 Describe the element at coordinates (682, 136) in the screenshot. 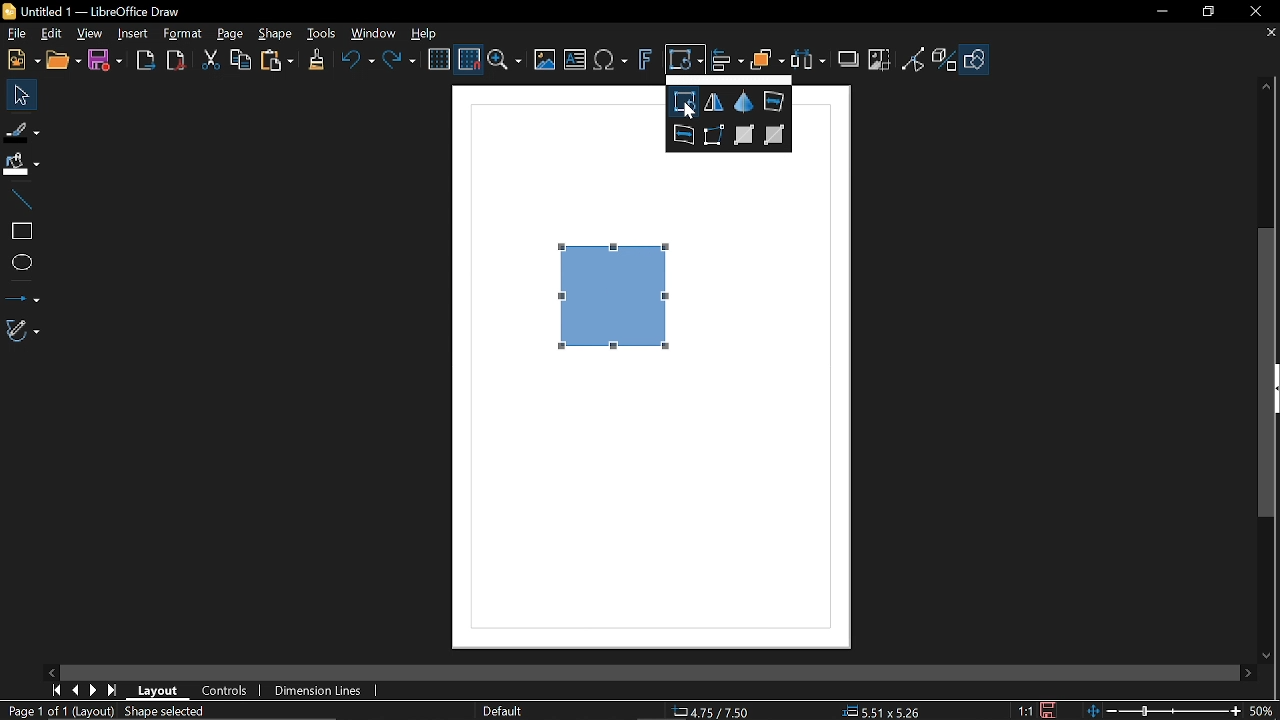

I see `Set to circle` at that location.